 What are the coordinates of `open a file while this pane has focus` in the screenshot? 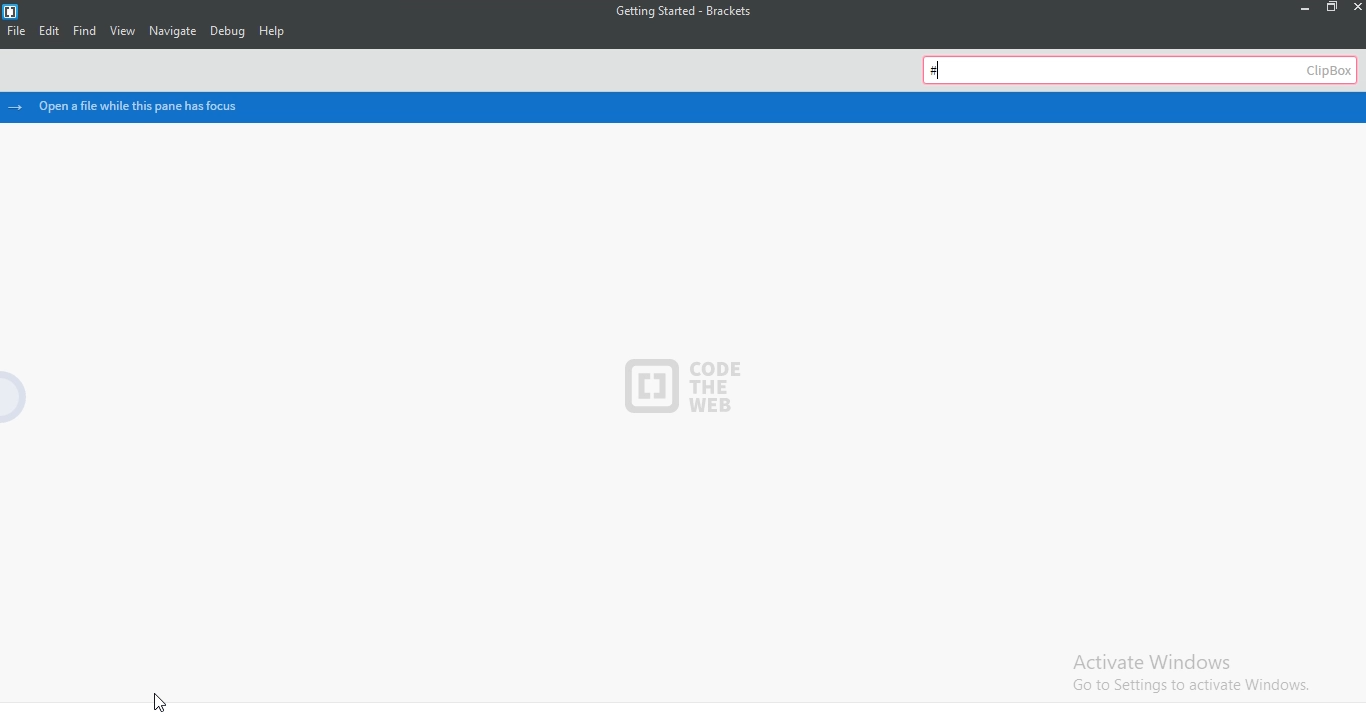 It's located at (145, 106).